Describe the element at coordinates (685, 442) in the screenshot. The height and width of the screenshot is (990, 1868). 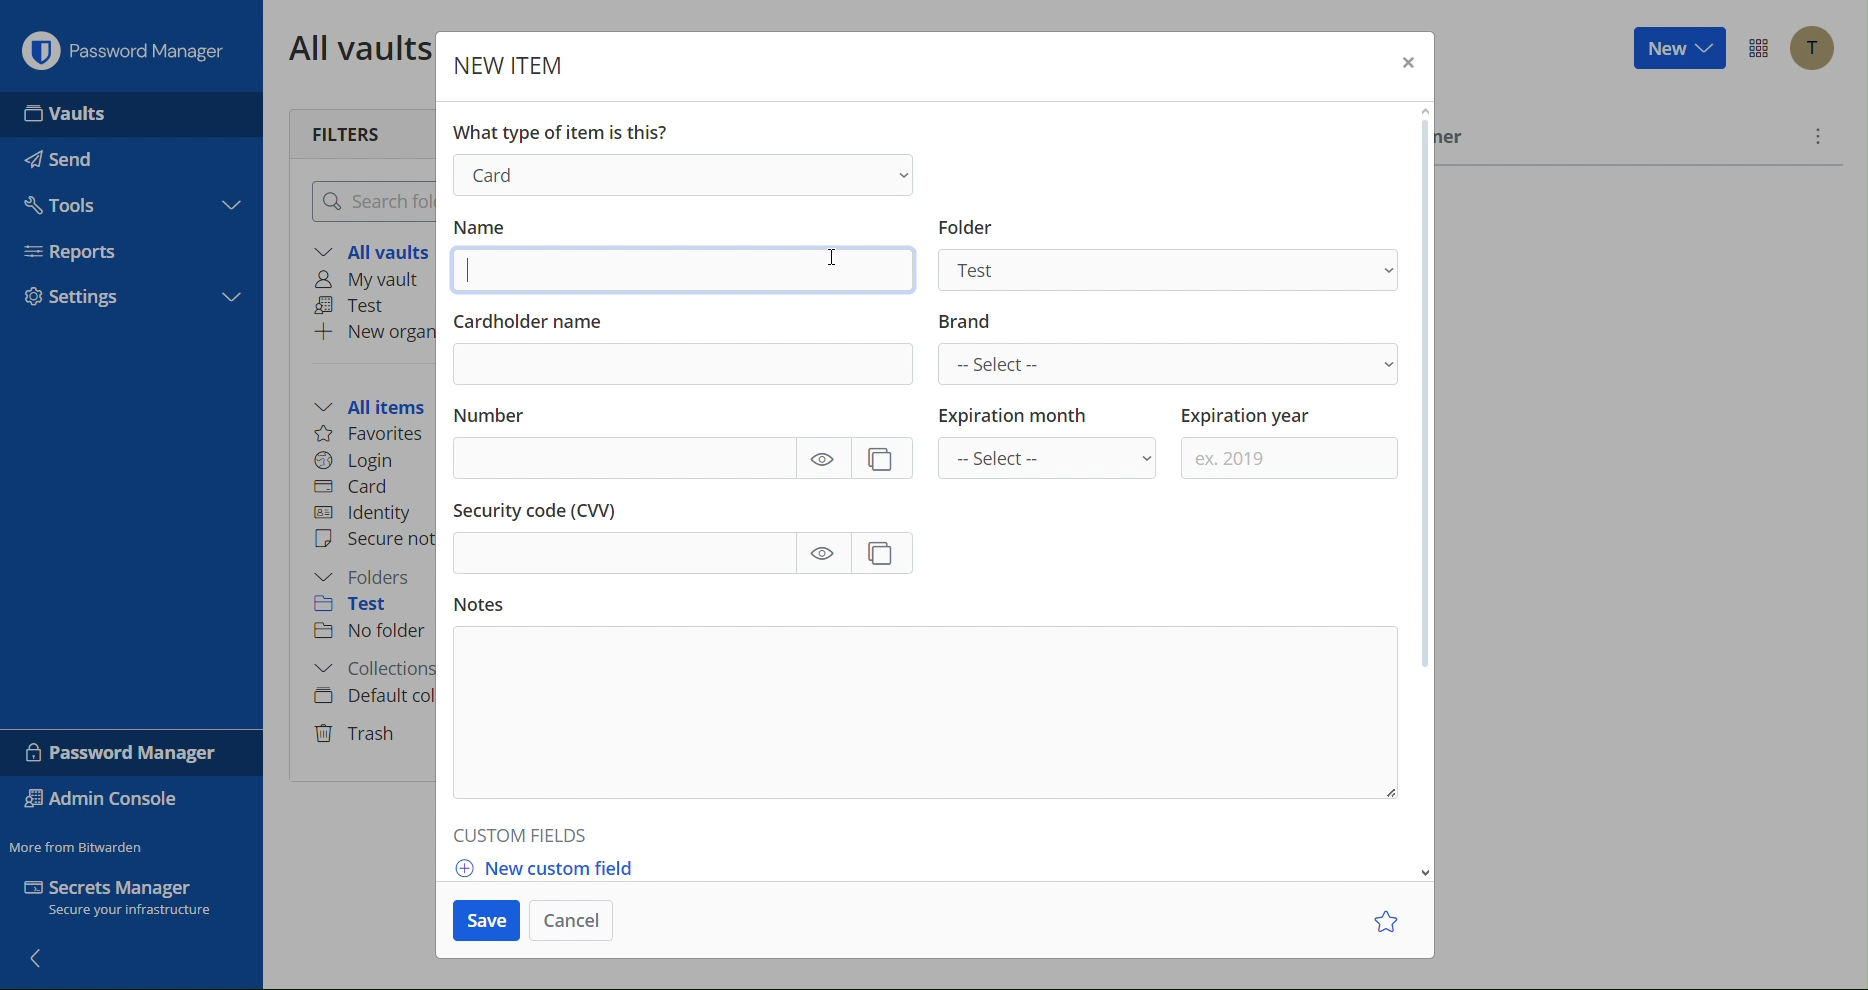
I see `Number` at that location.